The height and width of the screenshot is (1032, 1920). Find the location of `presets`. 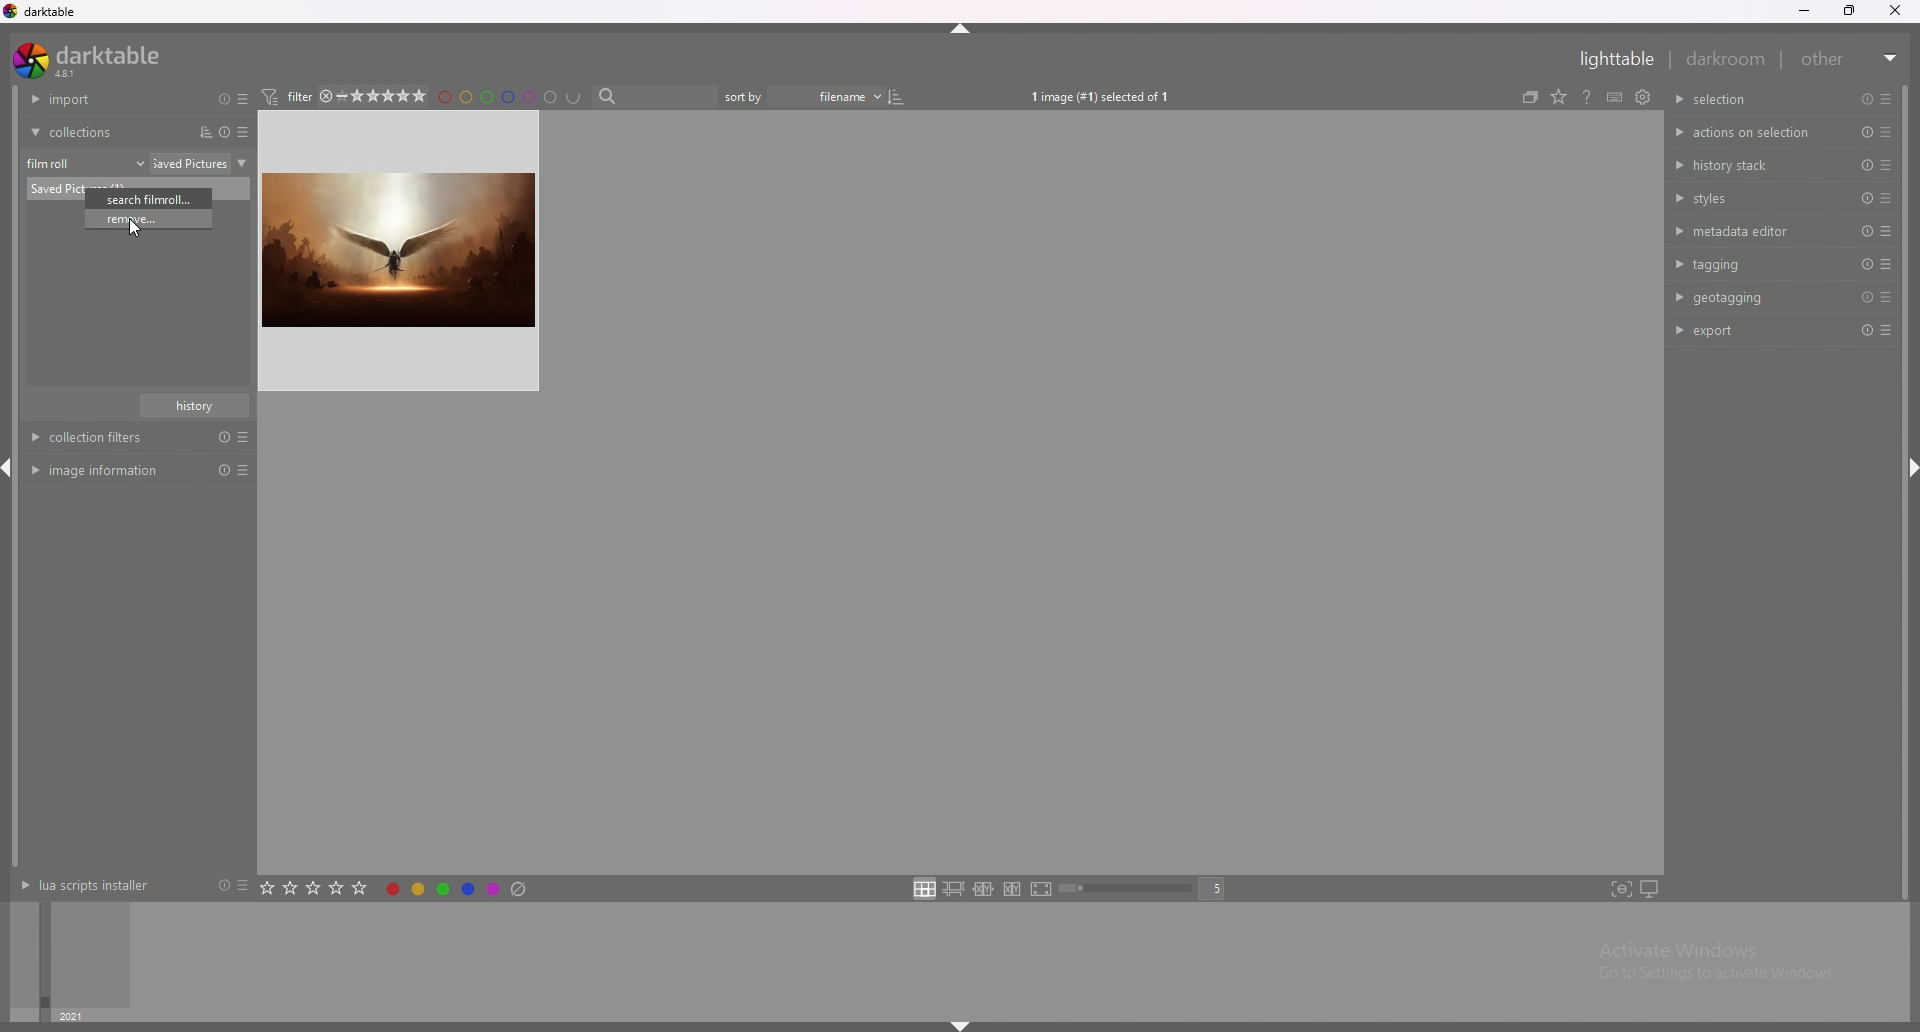

presets is located at coordinates (1886, 197).